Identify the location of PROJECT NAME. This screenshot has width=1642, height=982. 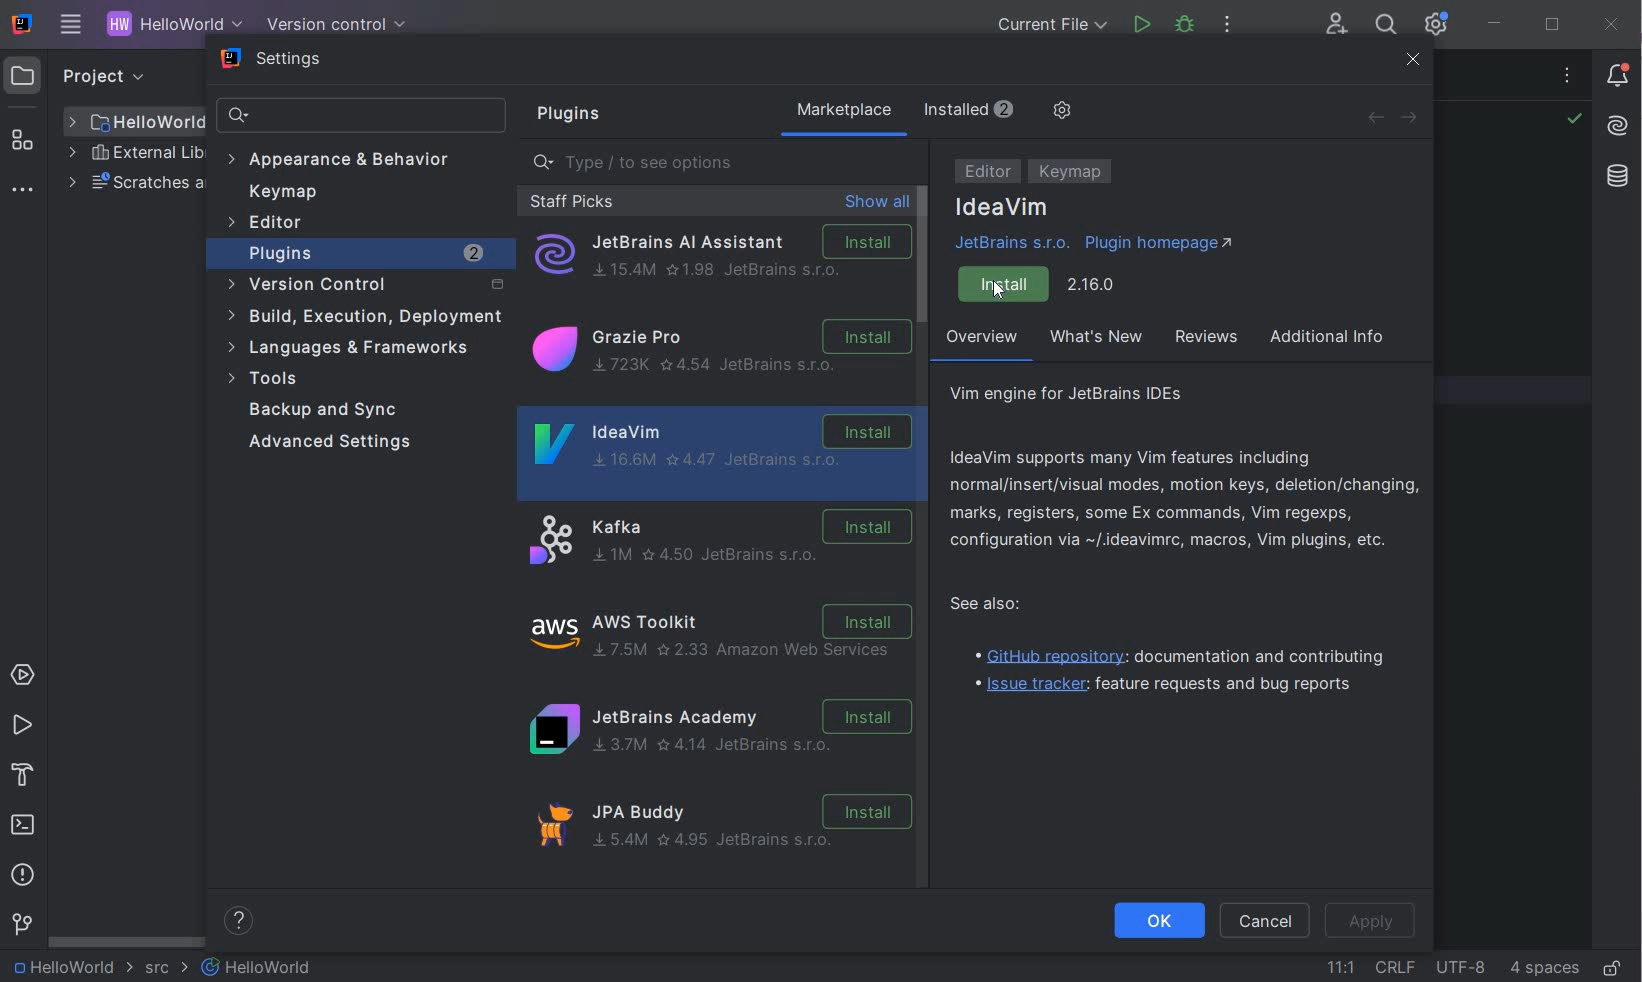
(70, 968).